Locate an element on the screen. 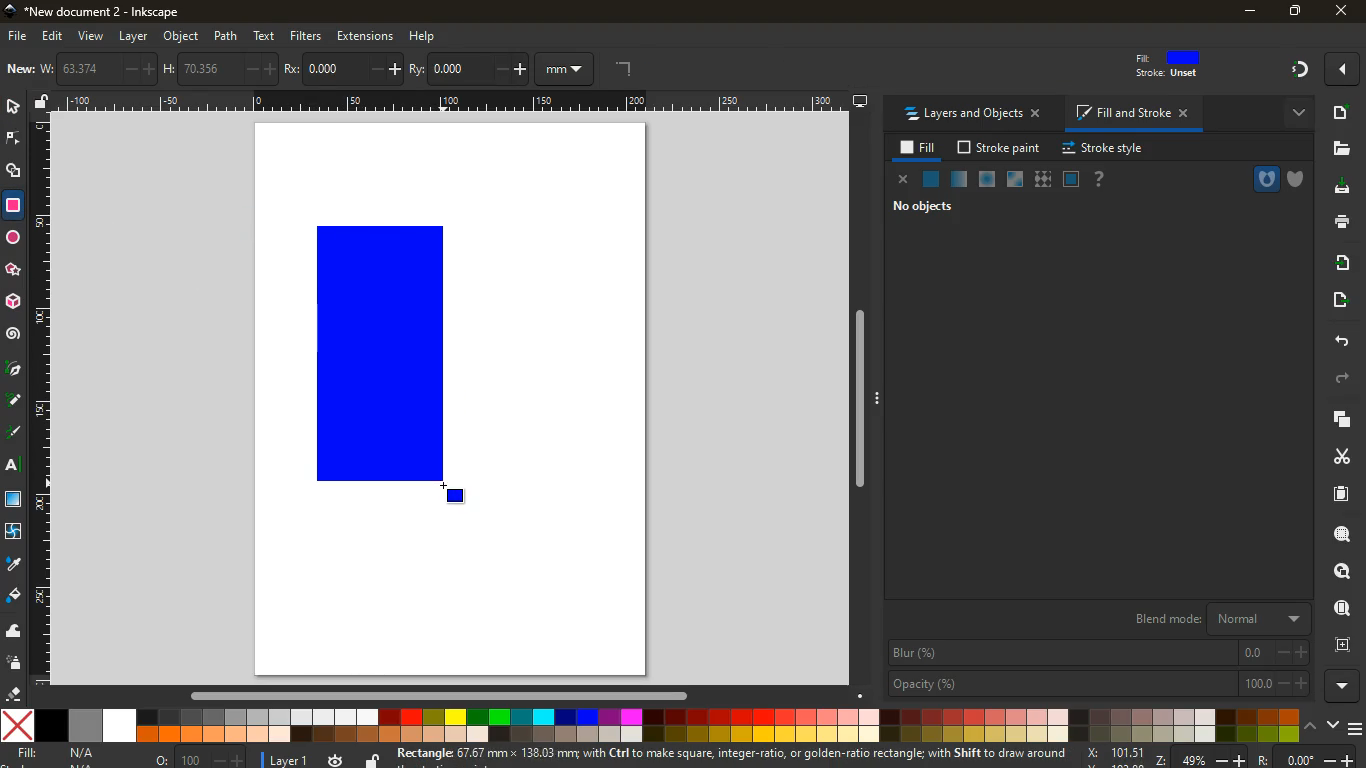 Image resolution: width=1366 pixels, height=768 pixels. window is located at coordinates (1014, 179).